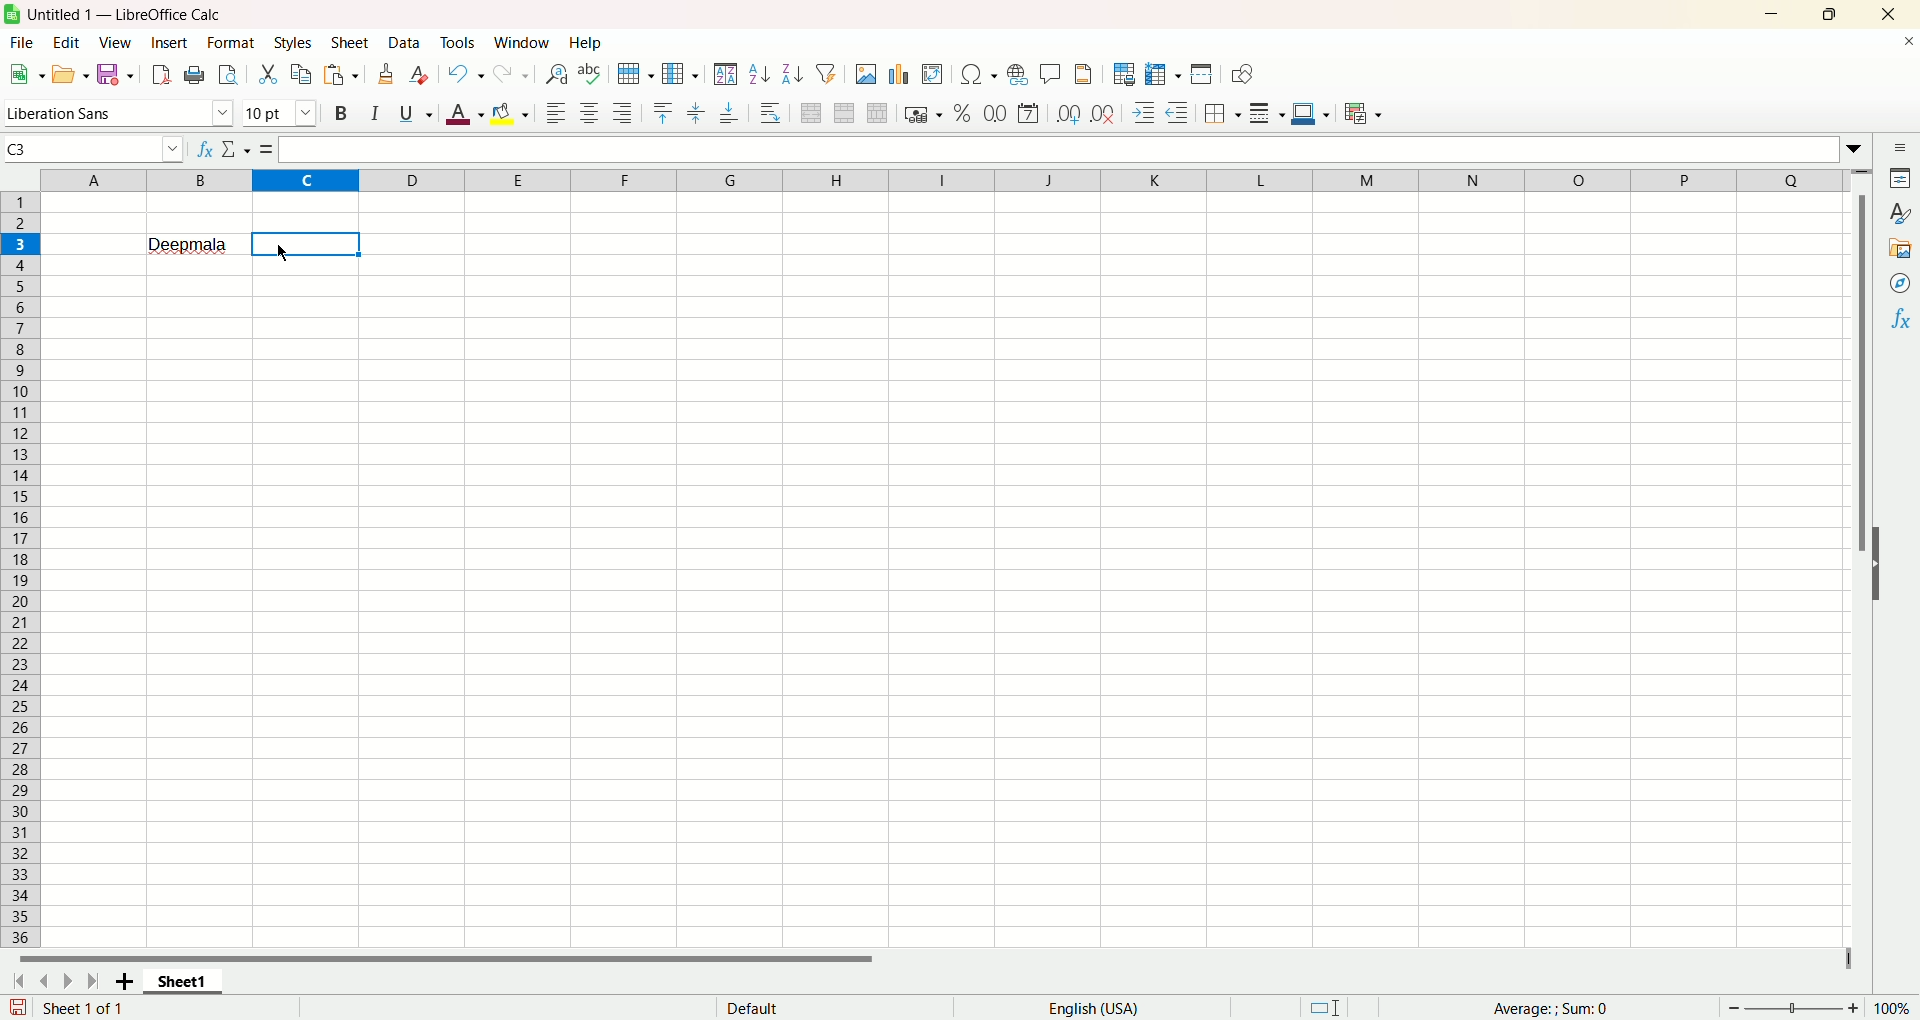 The height and width of the screenshot is (1020, 1920). What do you see at coordinates (945, 179) in the screenshot?
I see `Column` at bounding box center [945, 179].